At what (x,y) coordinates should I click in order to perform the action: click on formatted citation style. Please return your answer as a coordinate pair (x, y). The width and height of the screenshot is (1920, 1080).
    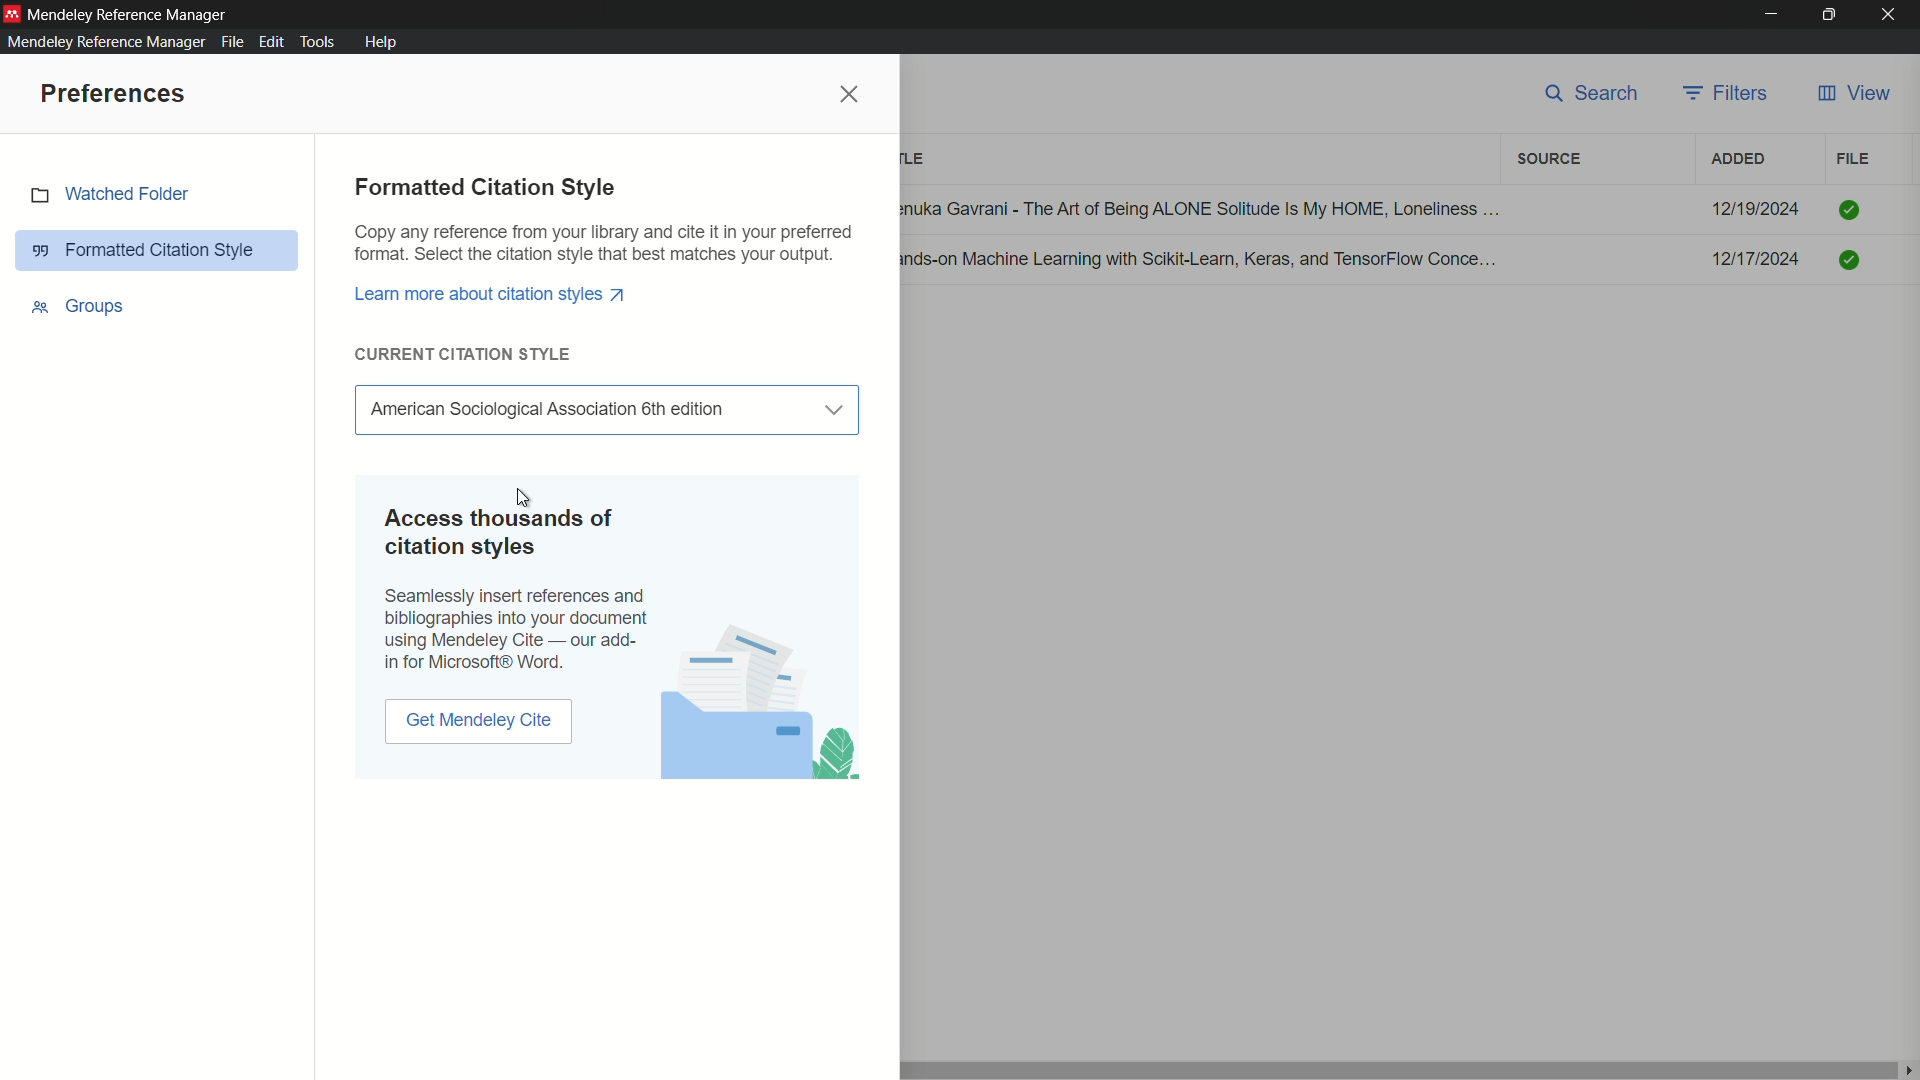
    Looking at the image, I should click on (144, 251).